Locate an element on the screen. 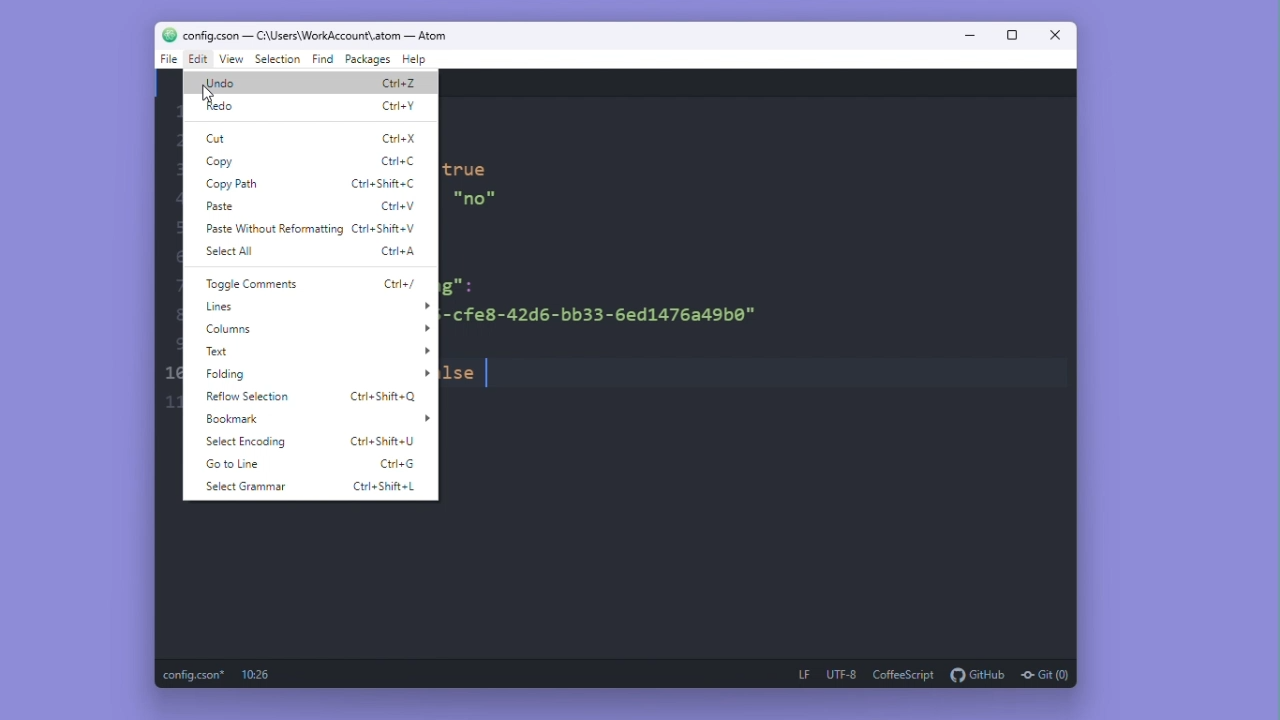  ctrl+/ is located at coordinates (405, 284).